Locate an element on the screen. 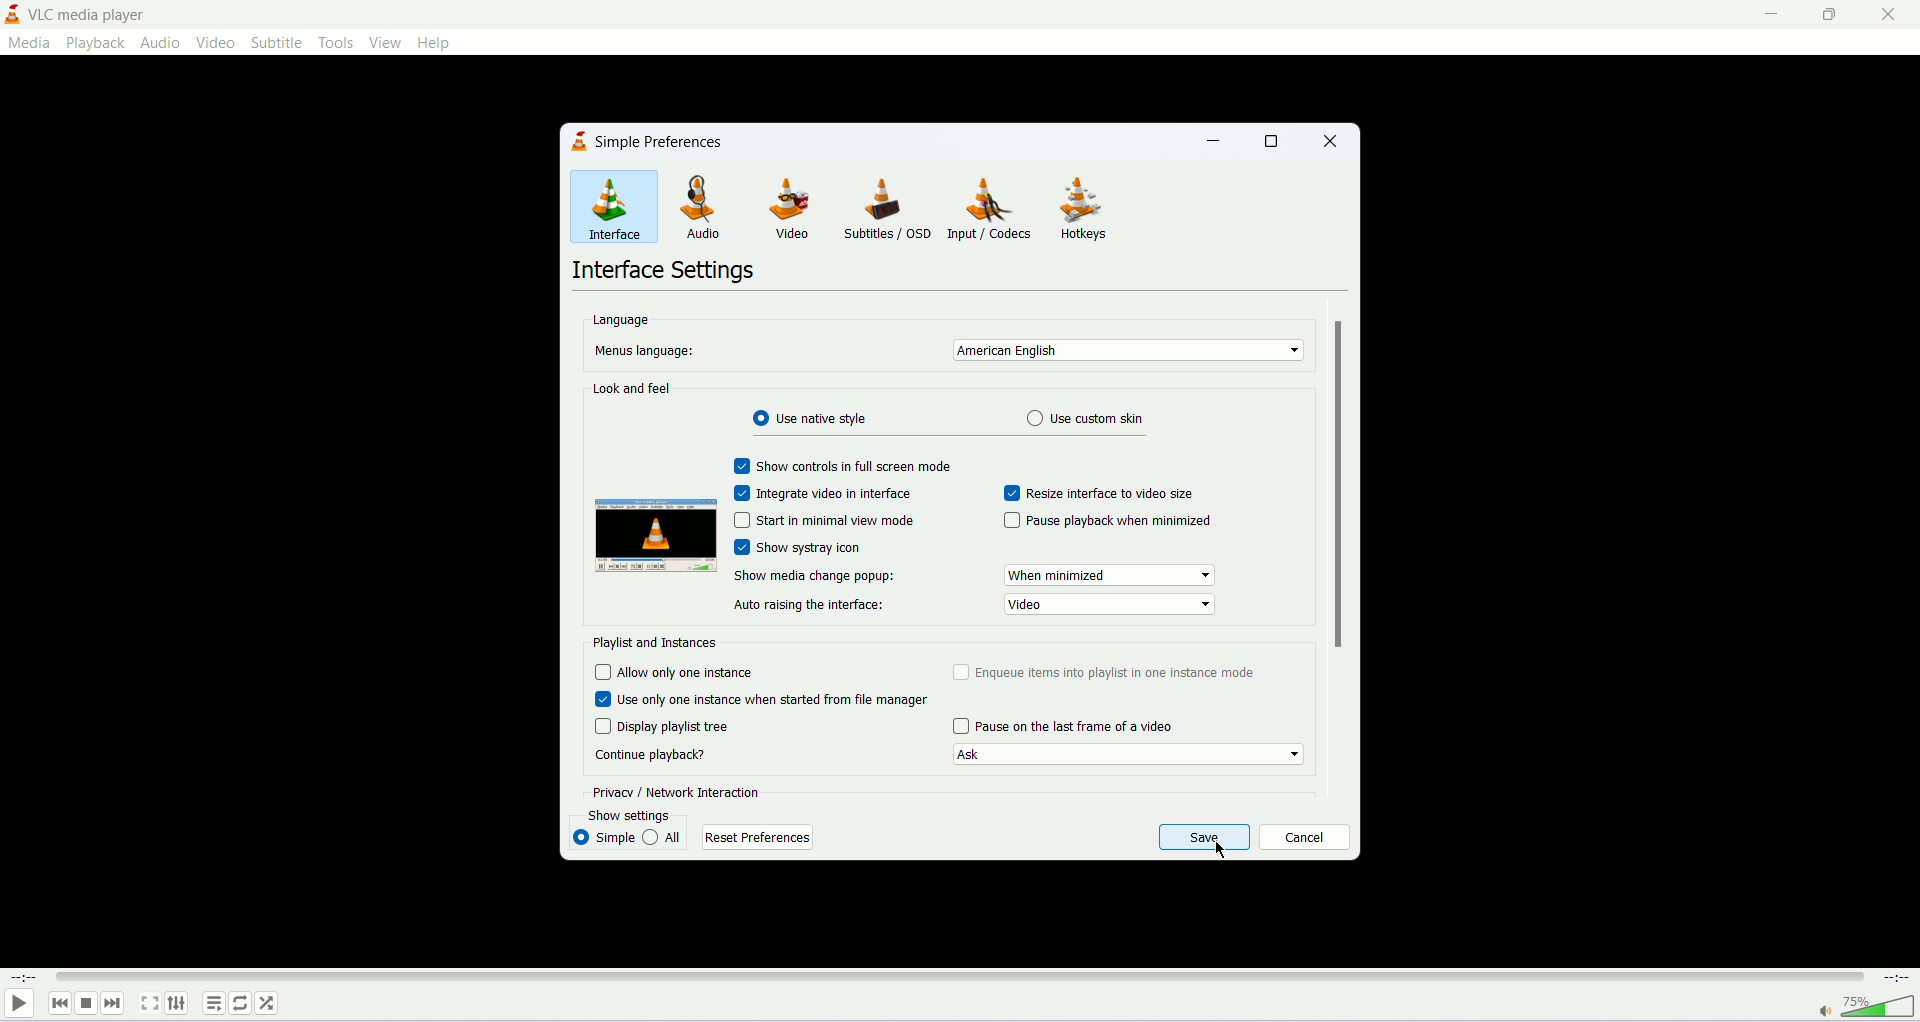 The image size is (1920, 1022). maximize is located at coordinates (1827, 15).